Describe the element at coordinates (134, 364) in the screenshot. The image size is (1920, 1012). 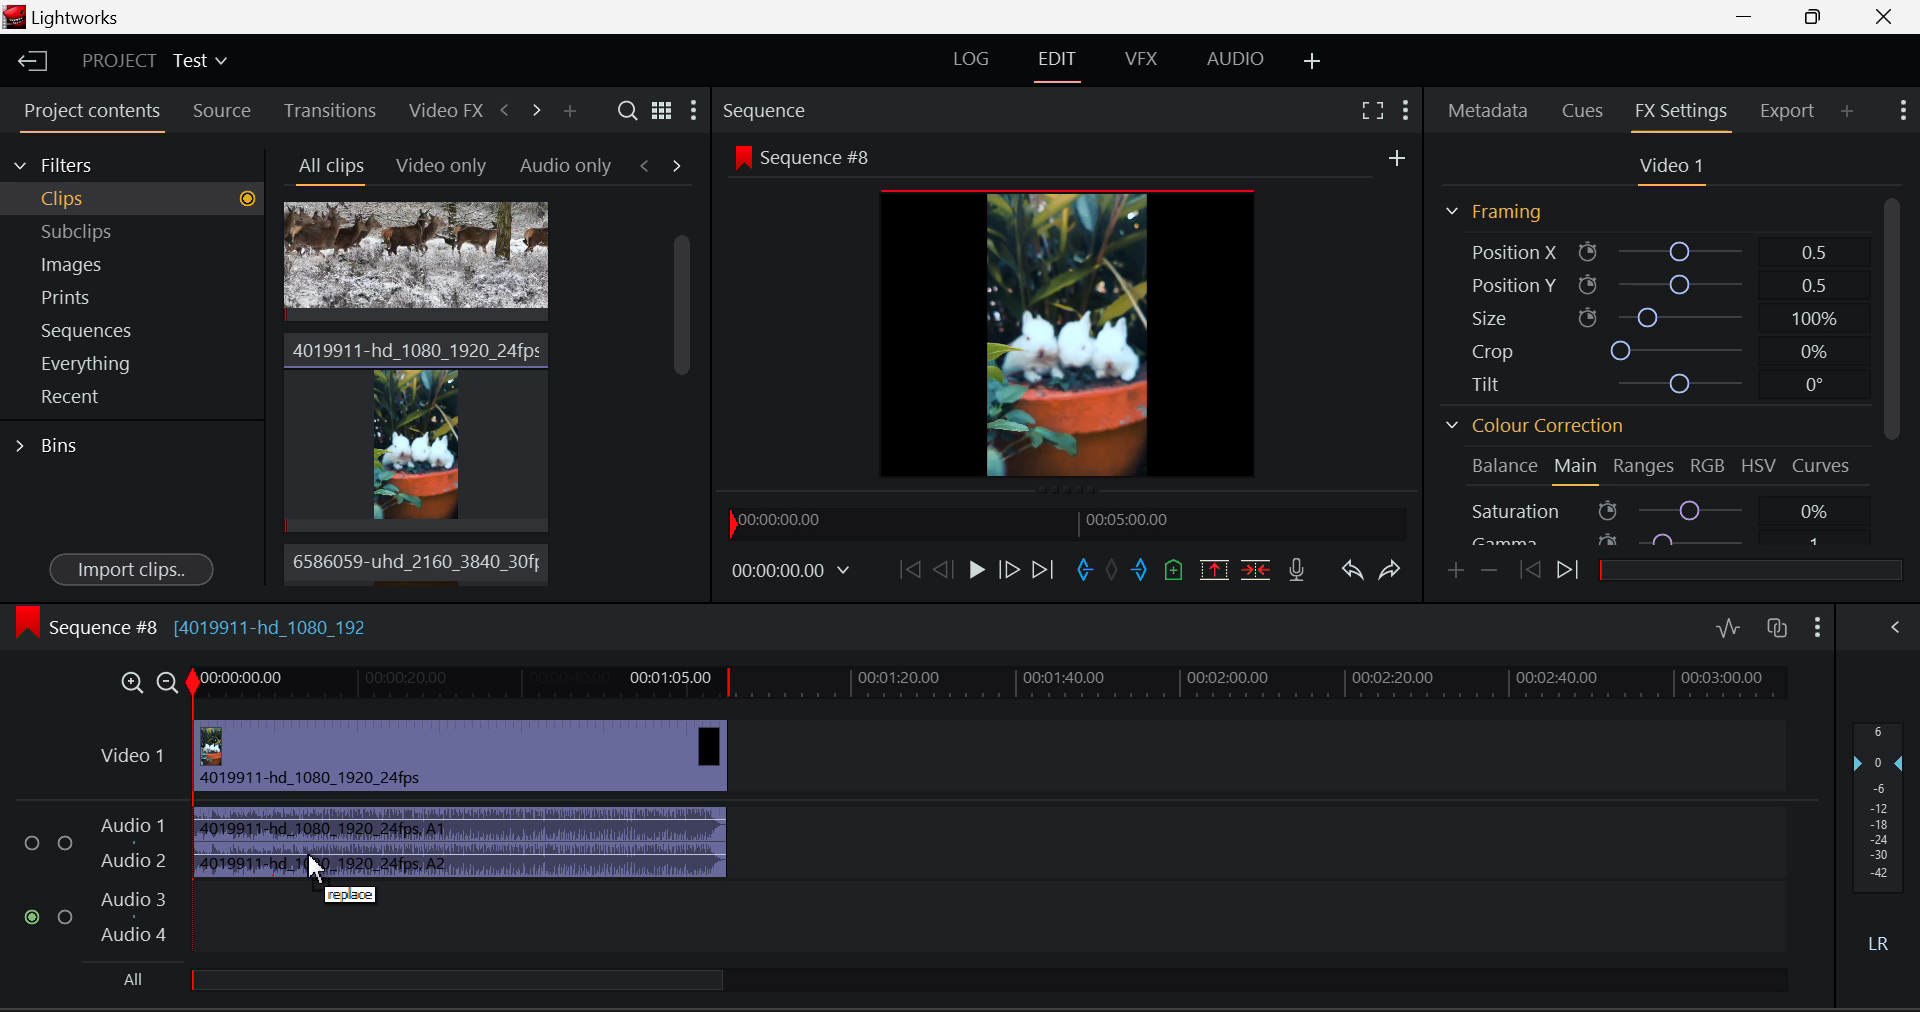
I see `Everything` at that location.